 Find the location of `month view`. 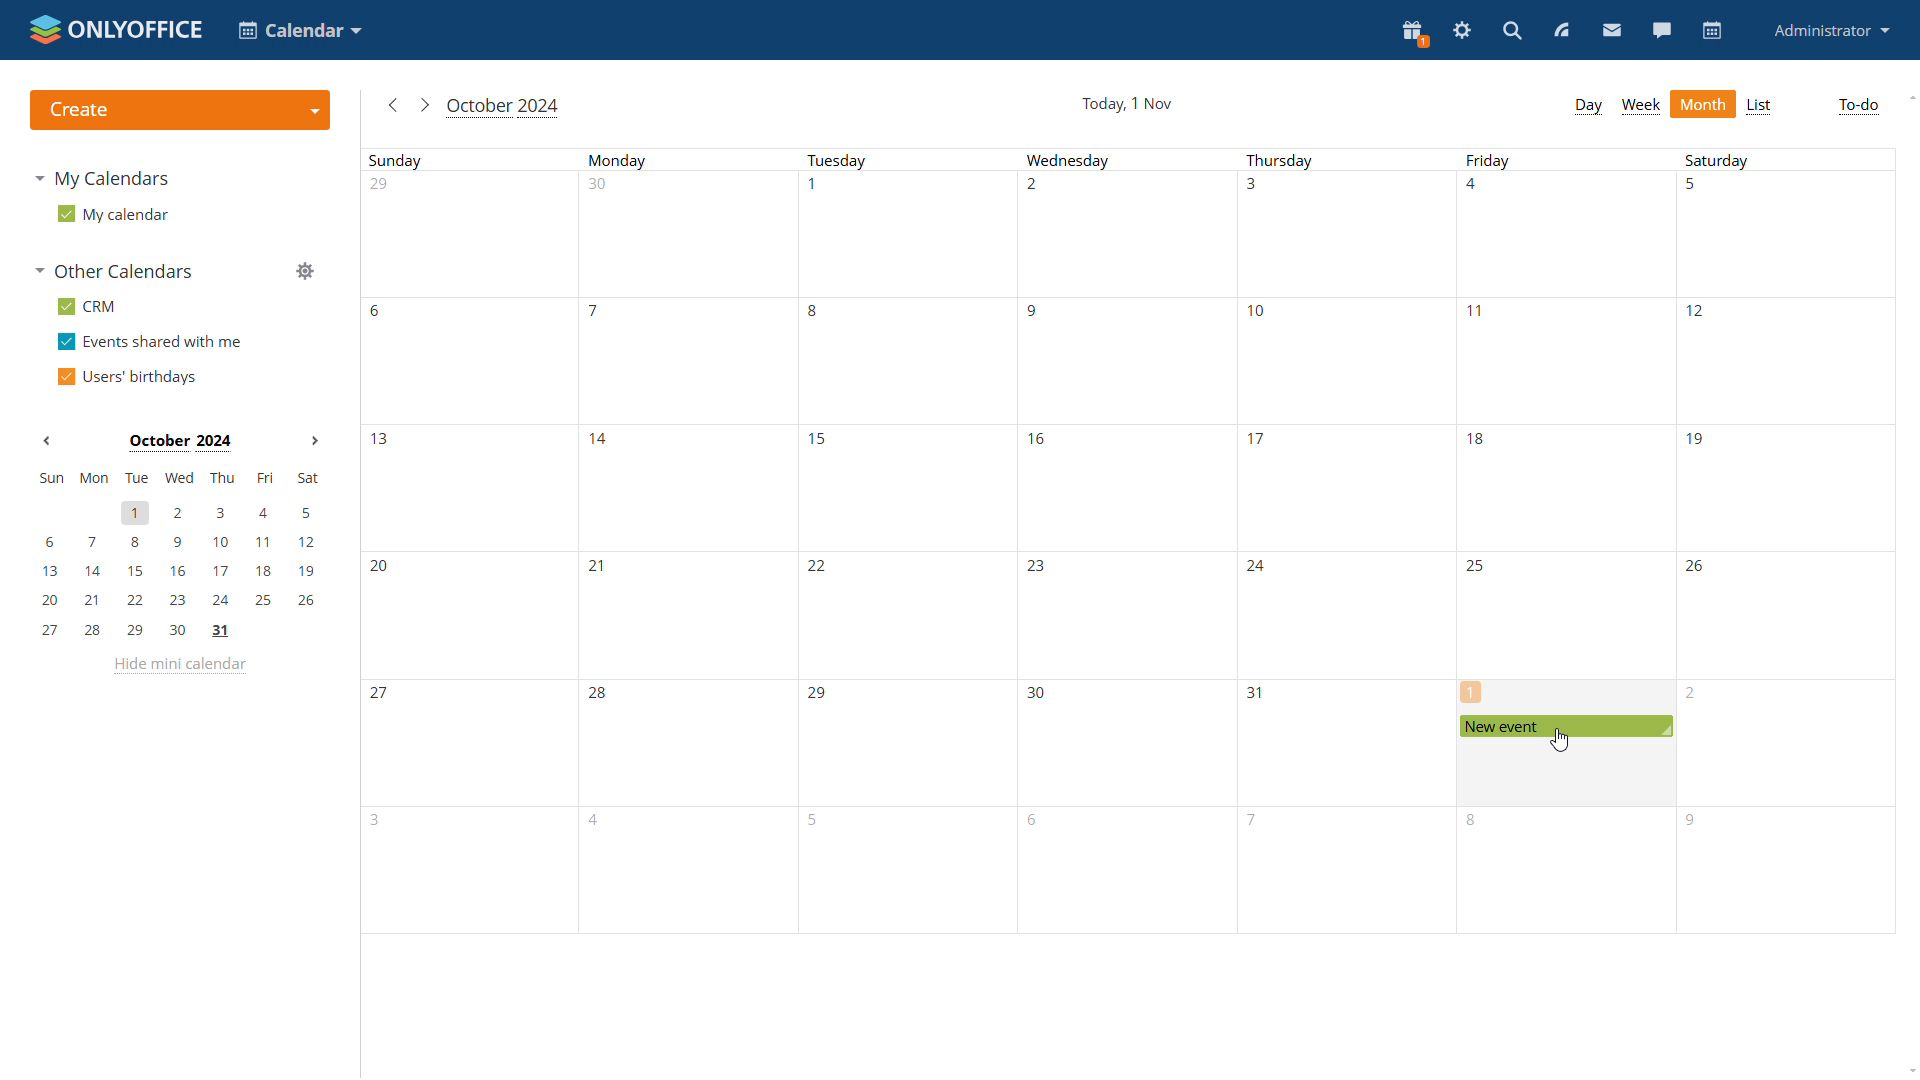

month view is located at coordinates (1704, 103).